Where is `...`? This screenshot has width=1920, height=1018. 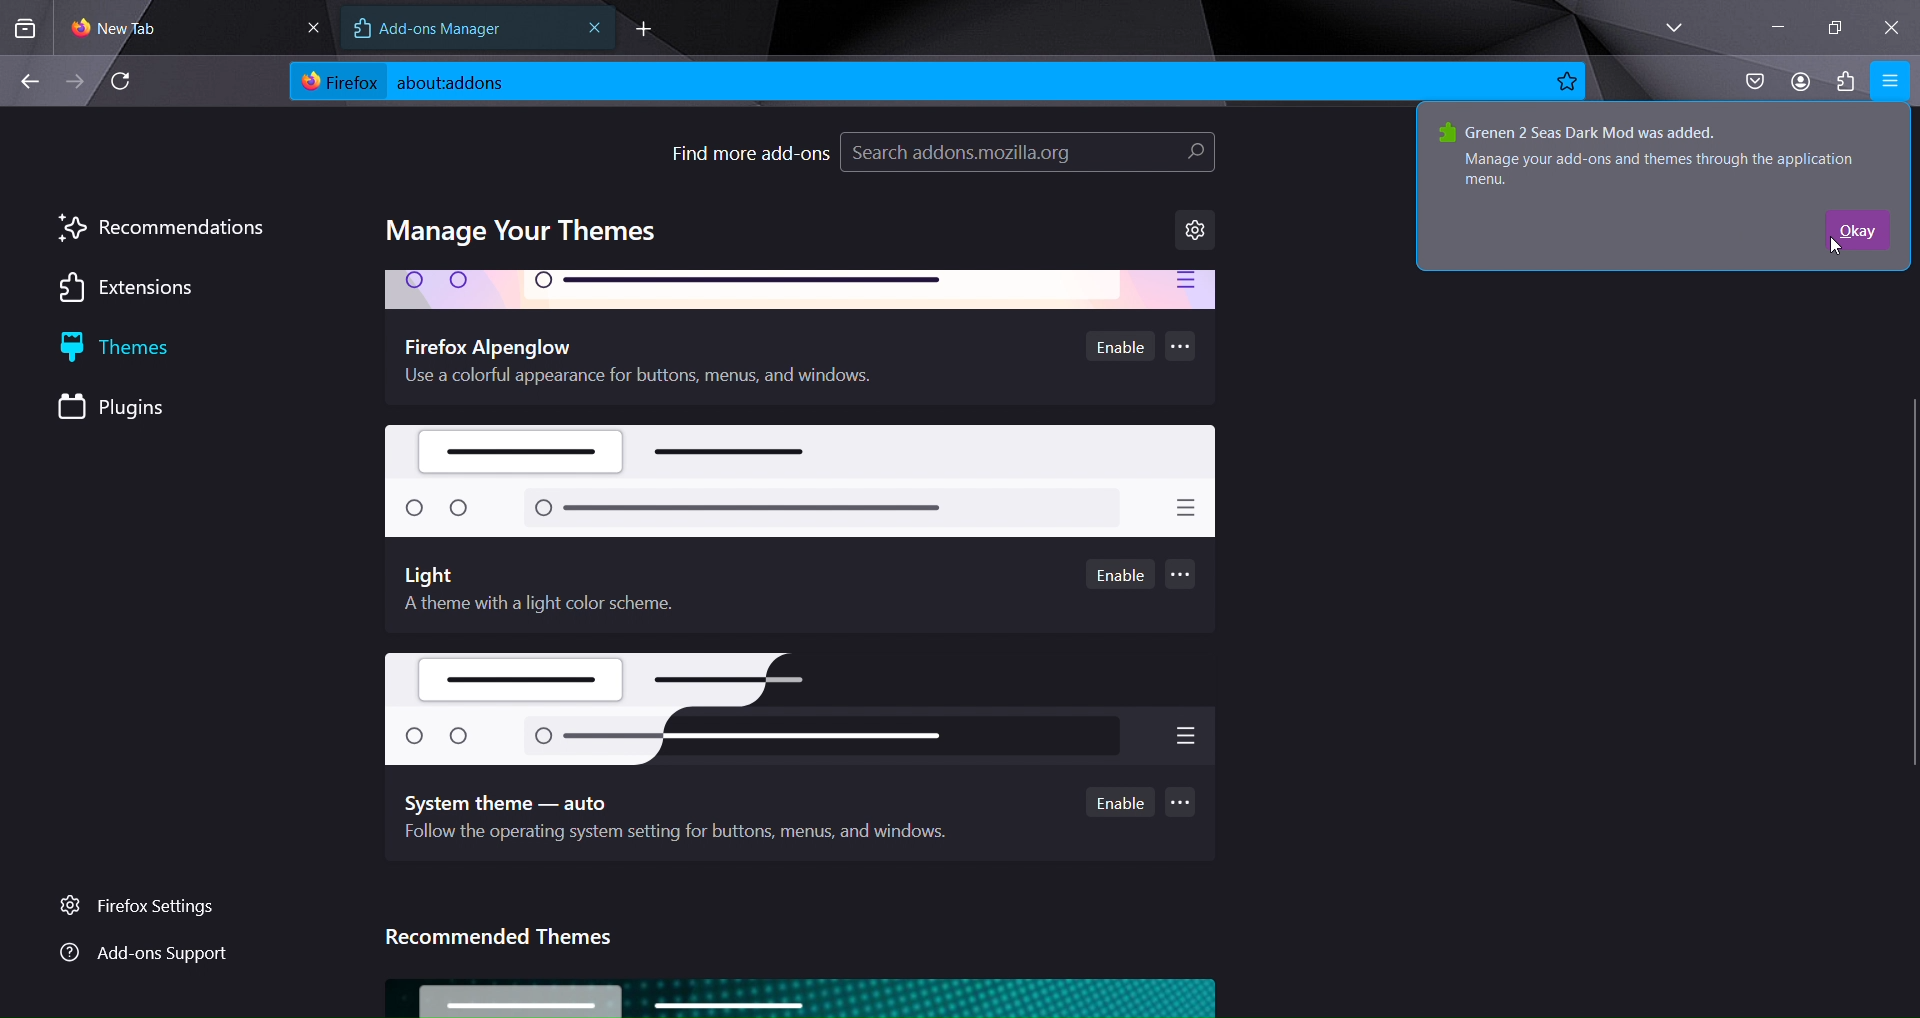
... is located at coordinates (1181, 345).